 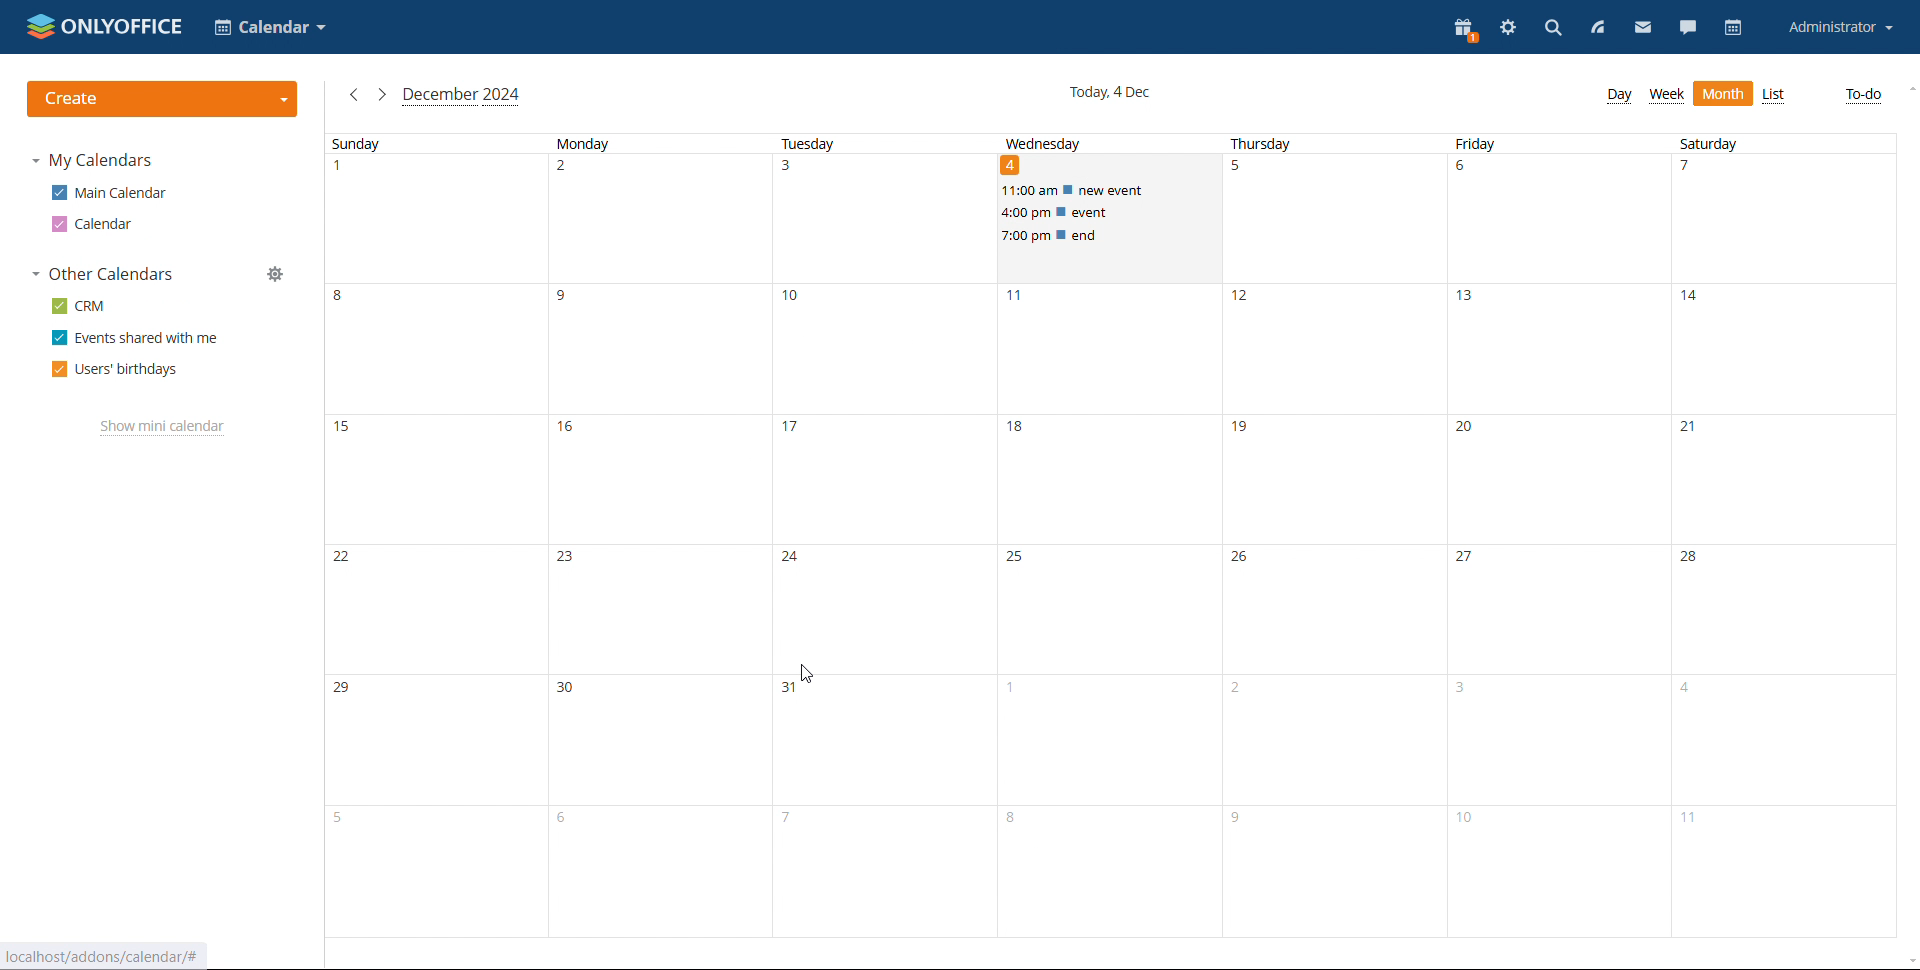 I want to click on month, so click(x=1723, y=94).